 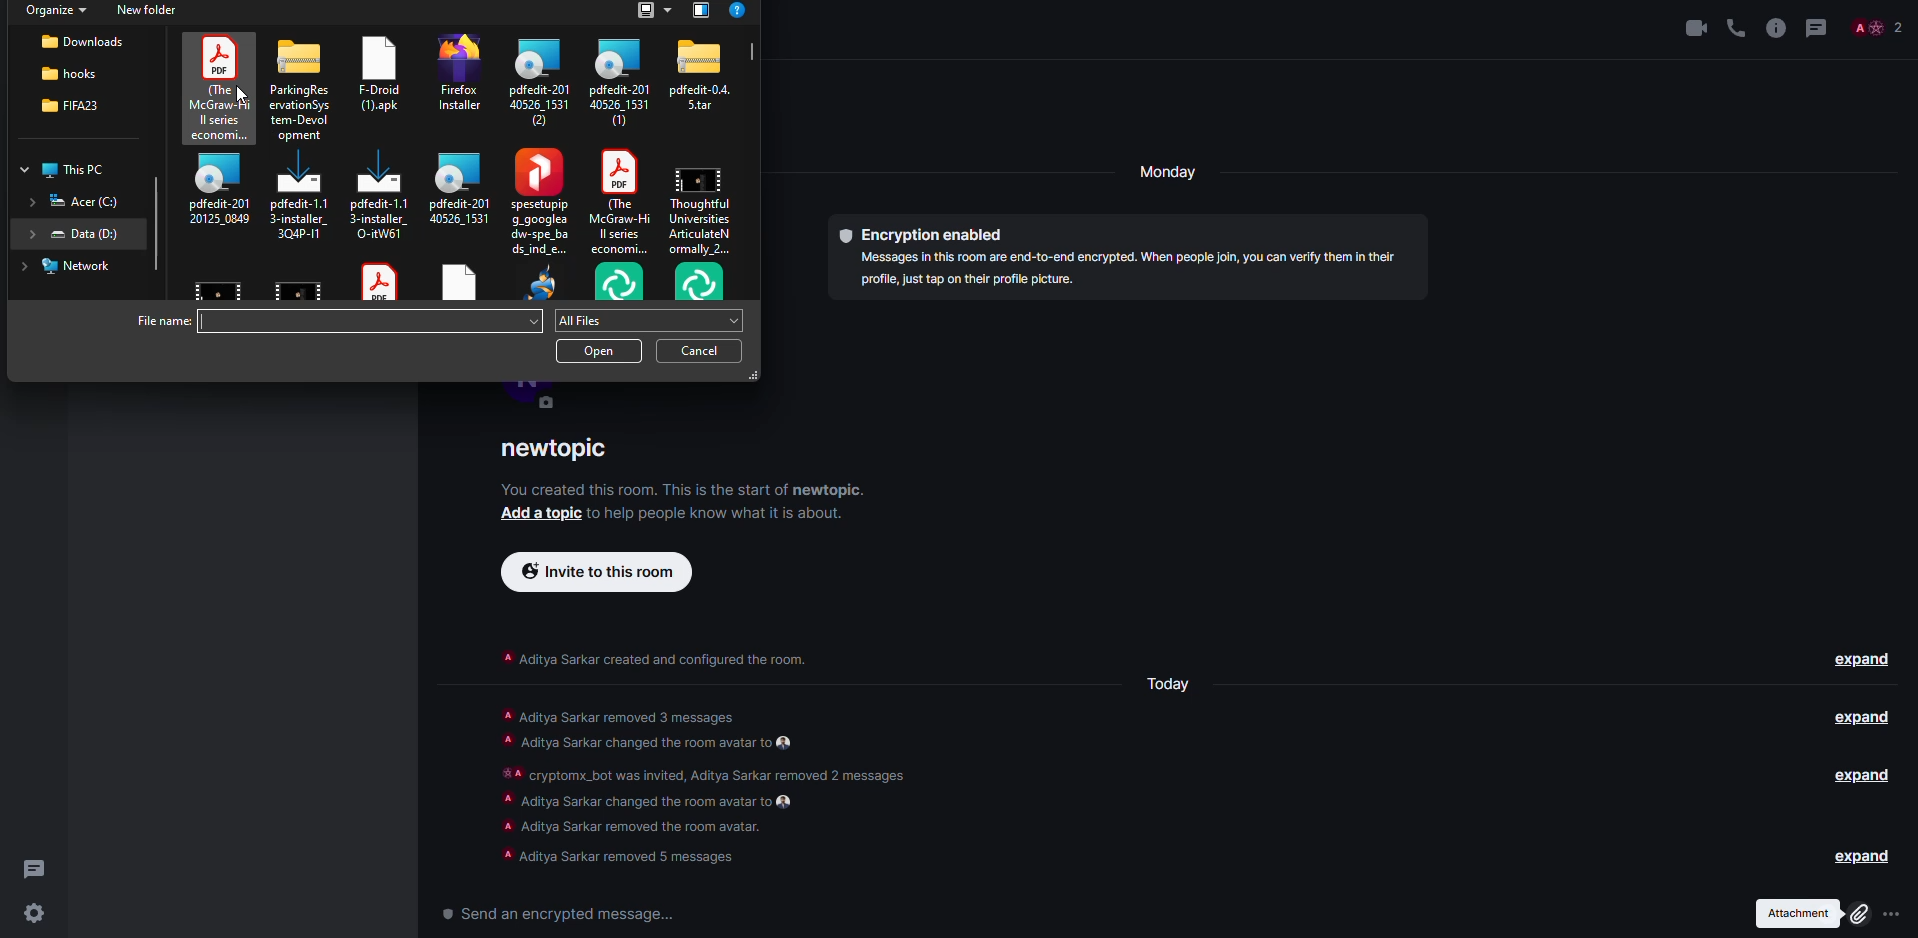 I want to click on file, so click(x=699, y=76).